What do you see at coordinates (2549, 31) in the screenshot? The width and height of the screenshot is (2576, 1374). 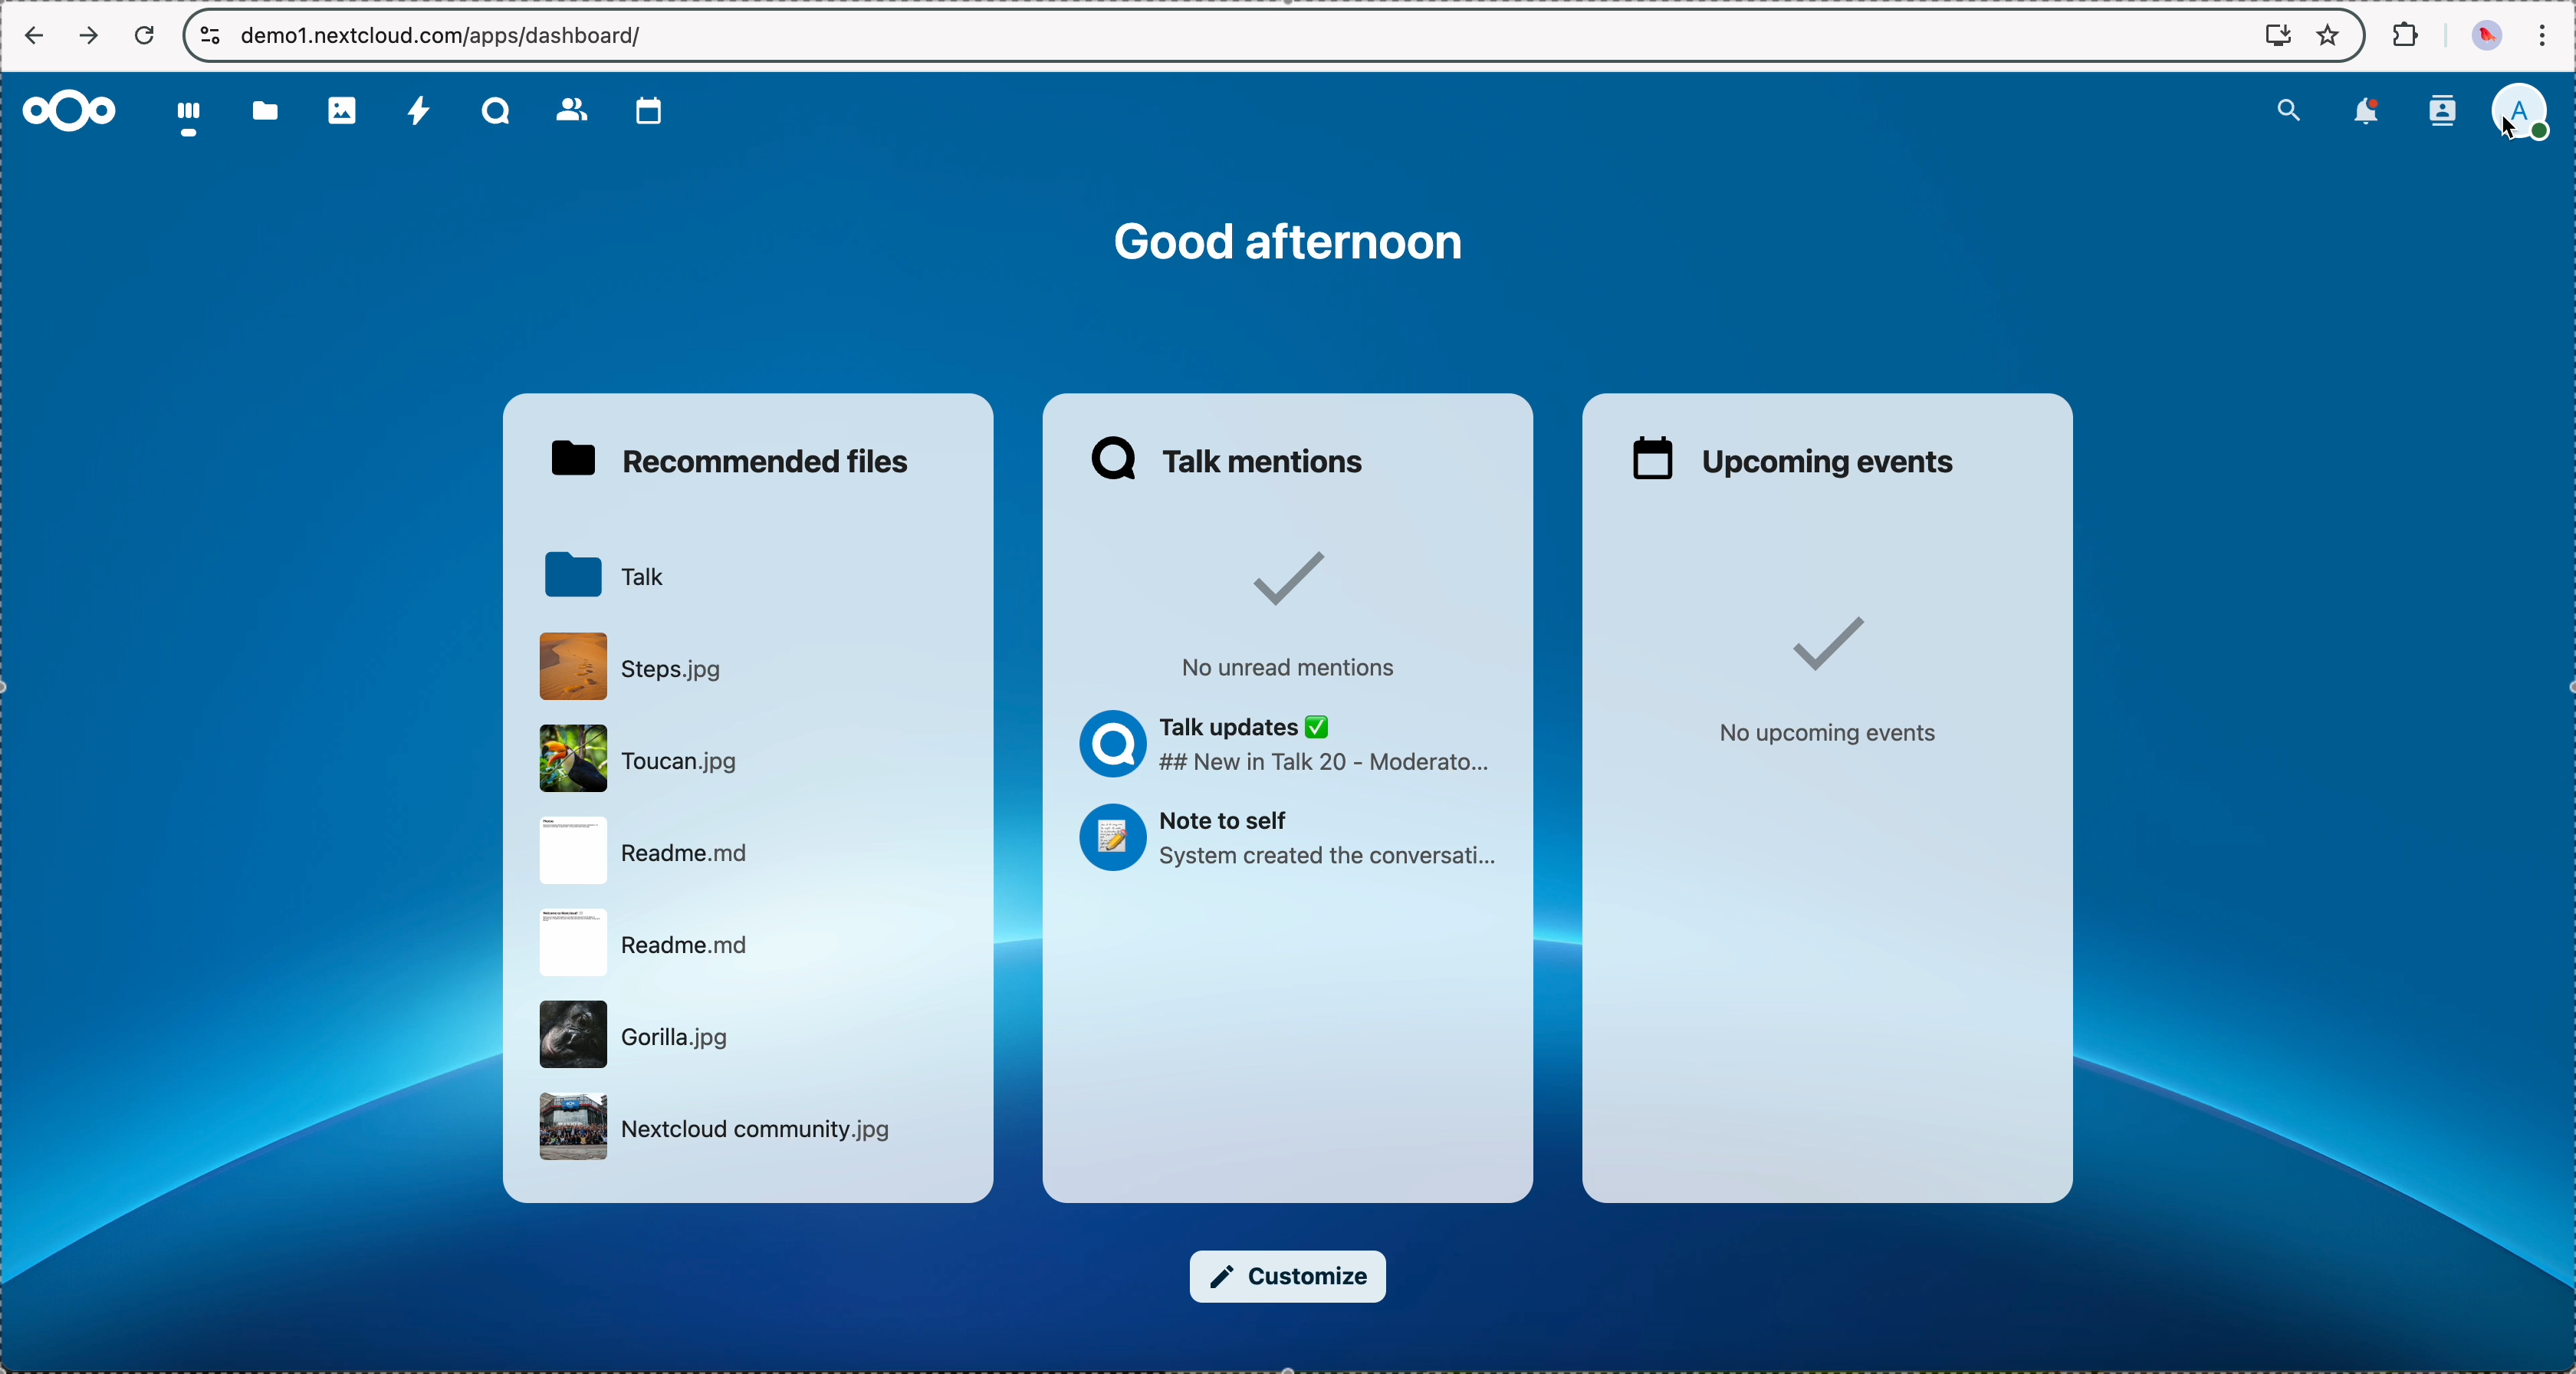 I see `customize and control Google Chrome` at bounding box center [2549, 31].